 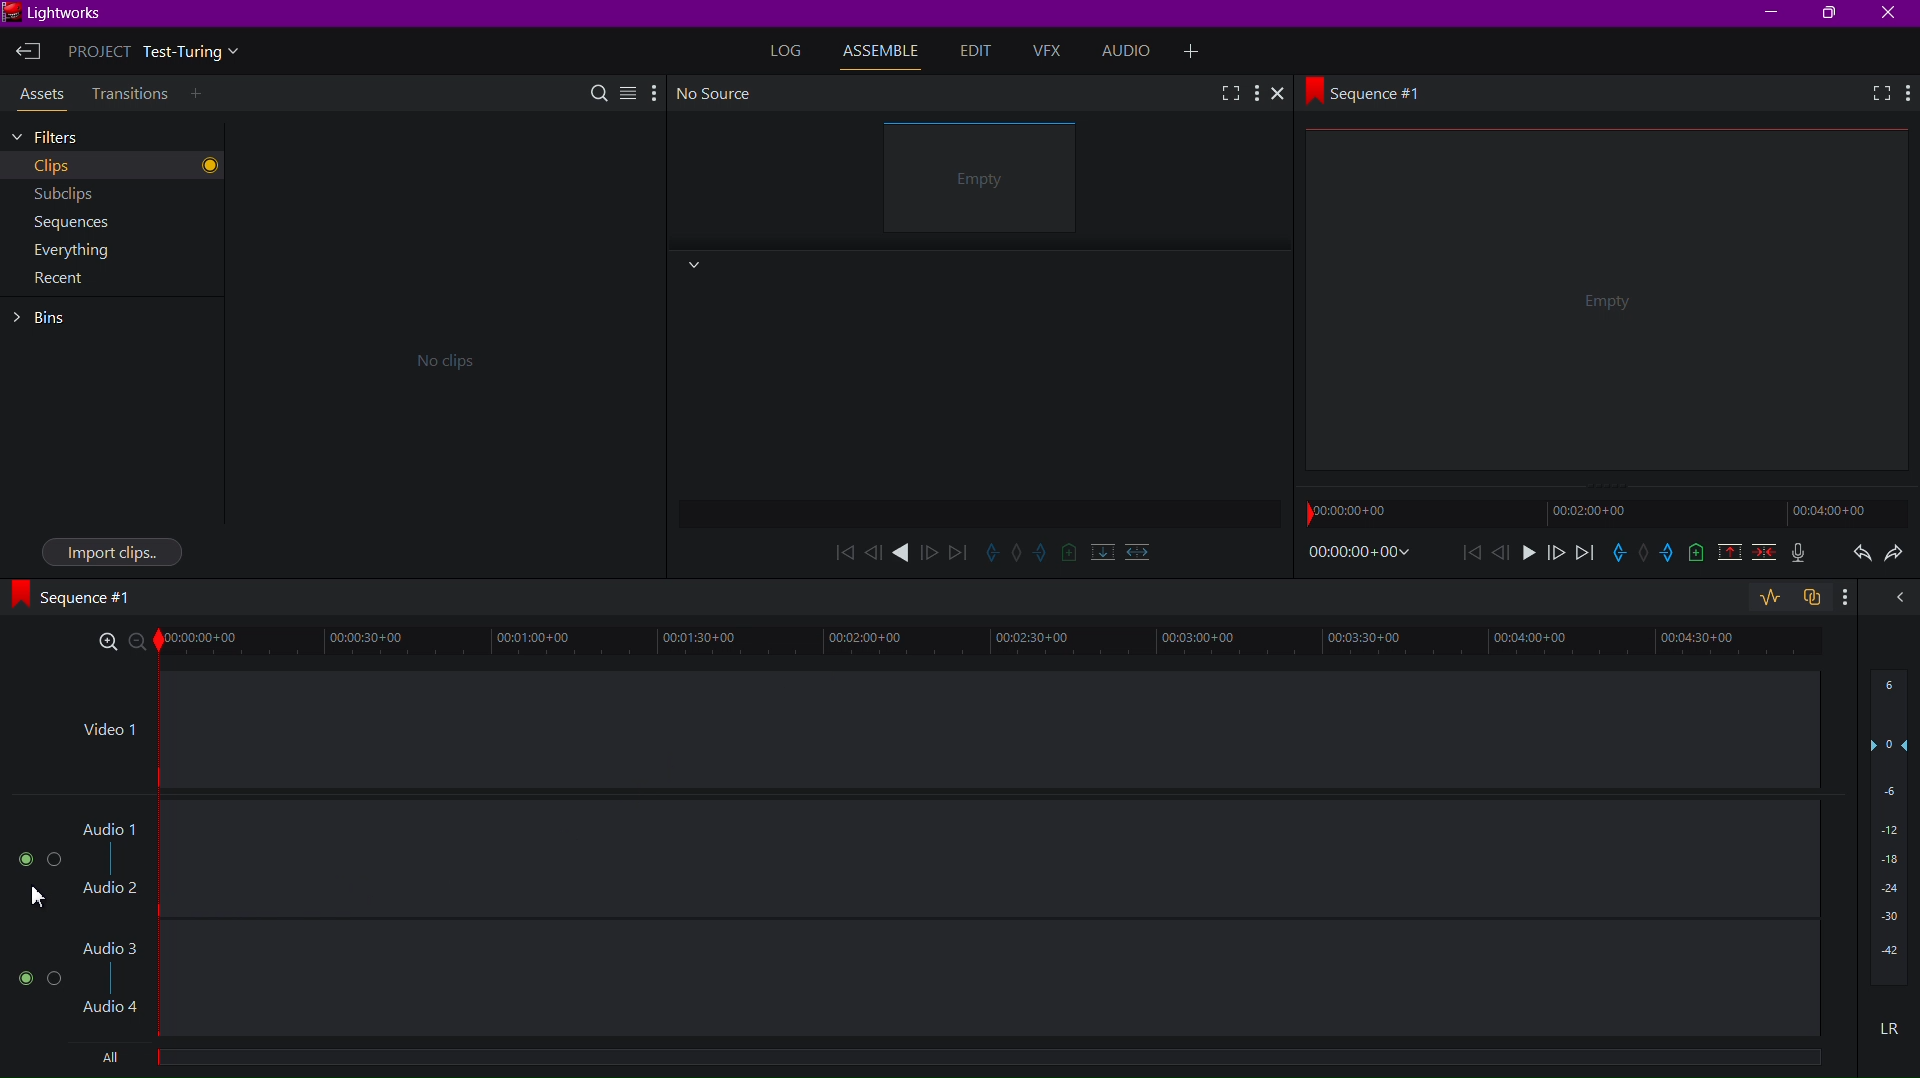 I want to click on Fullscreen, so click(x=1228, y=92).